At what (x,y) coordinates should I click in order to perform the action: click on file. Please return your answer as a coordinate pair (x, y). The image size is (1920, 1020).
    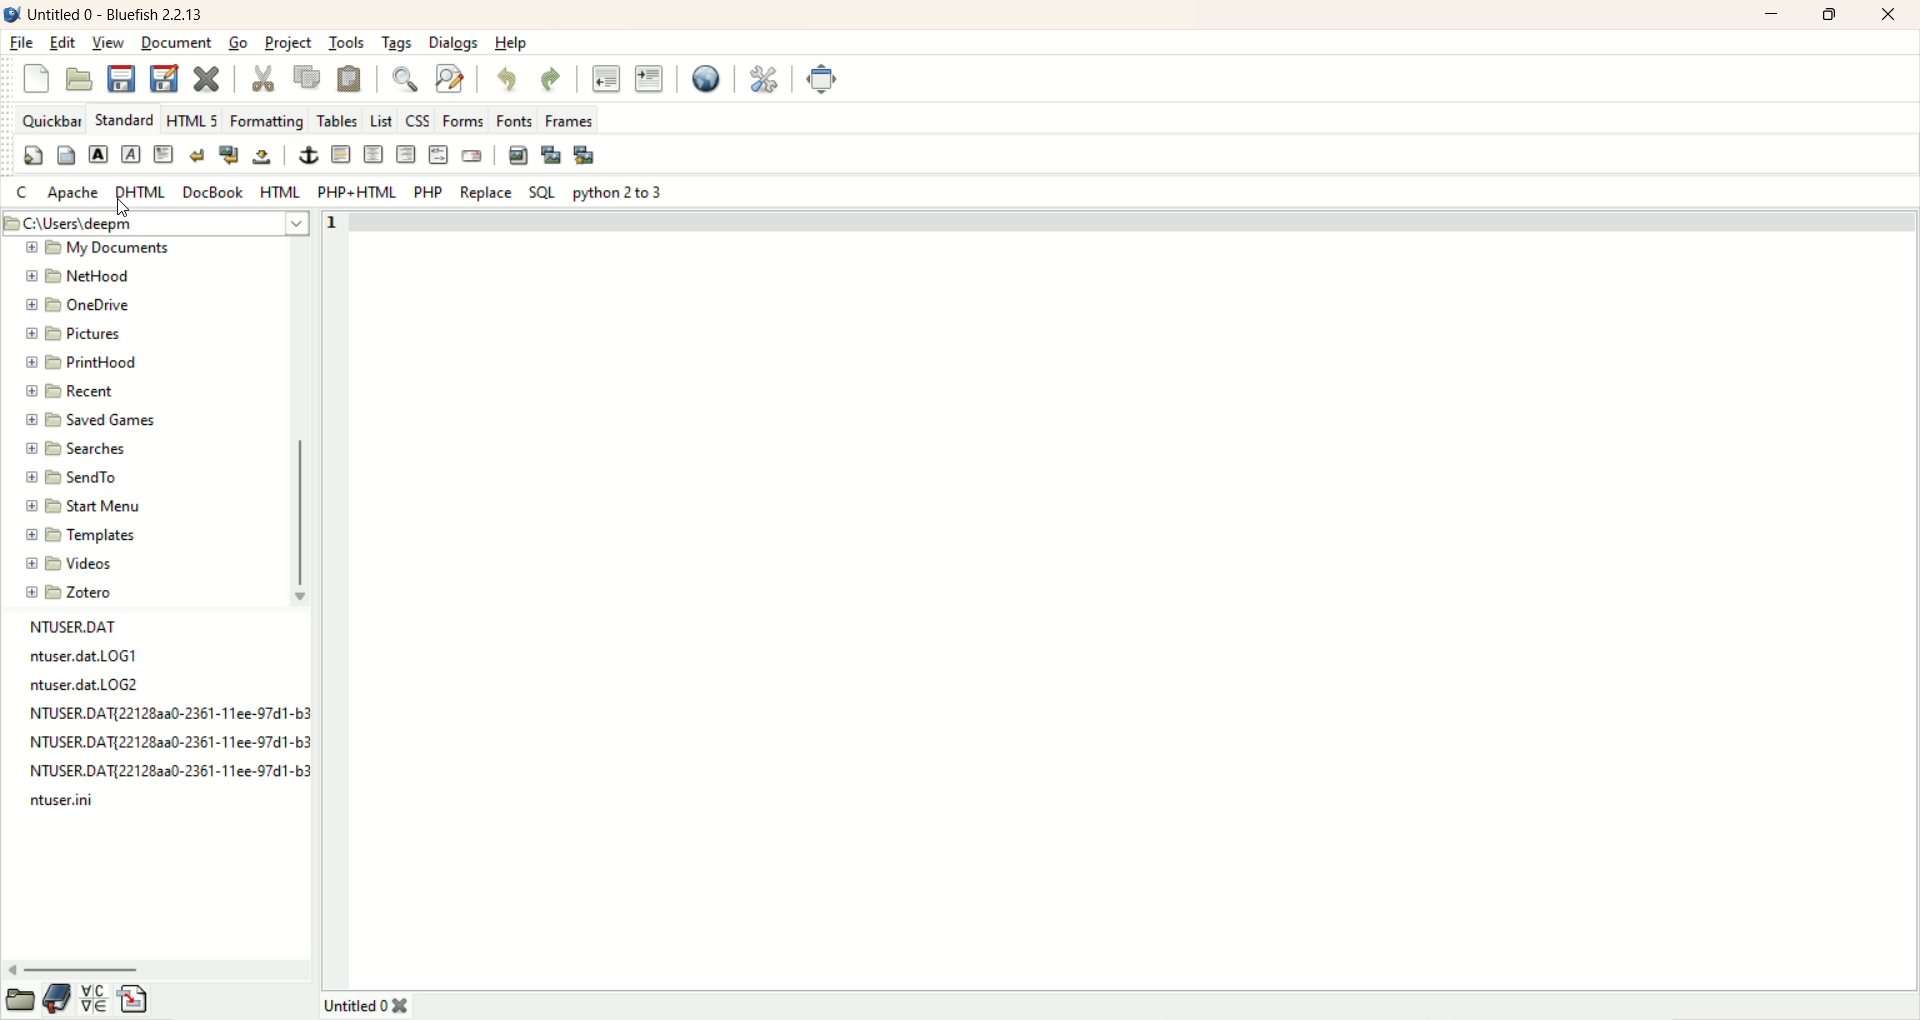
    Looking at the image, I should click on (89, 657).